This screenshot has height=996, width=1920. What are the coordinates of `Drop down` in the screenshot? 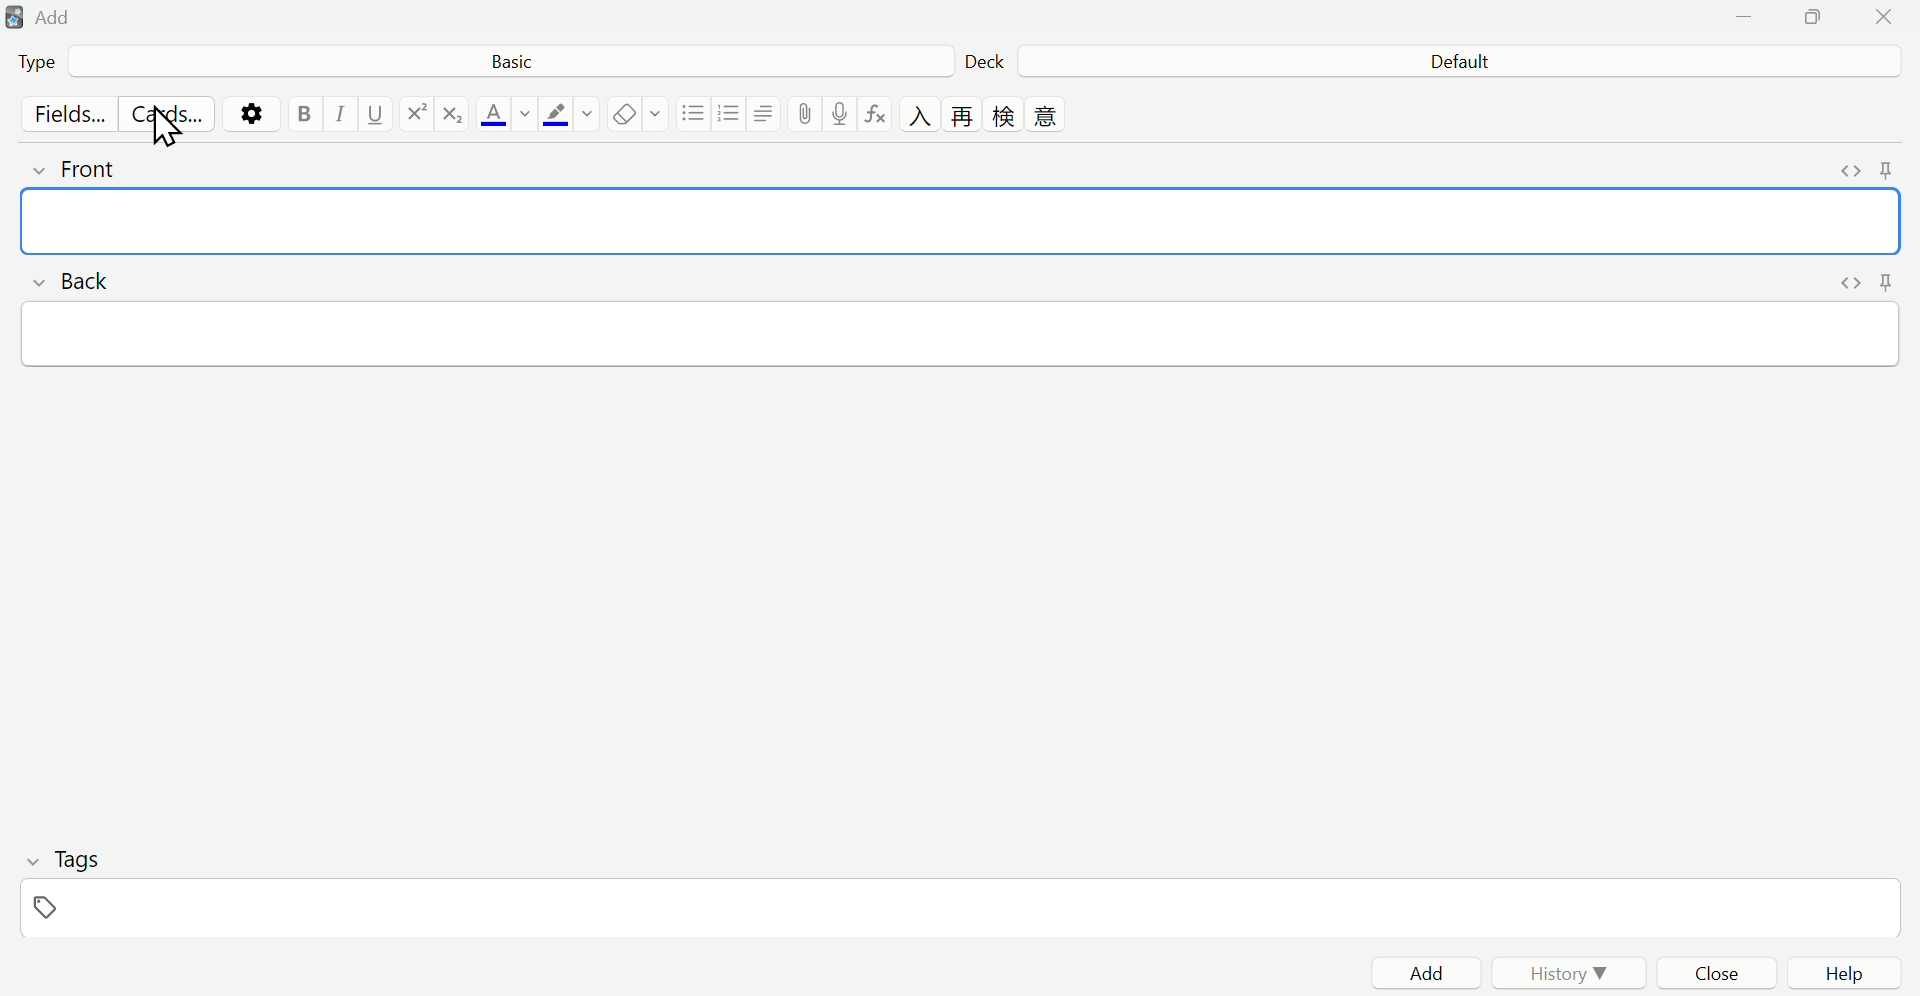 It's located at (659, 118).